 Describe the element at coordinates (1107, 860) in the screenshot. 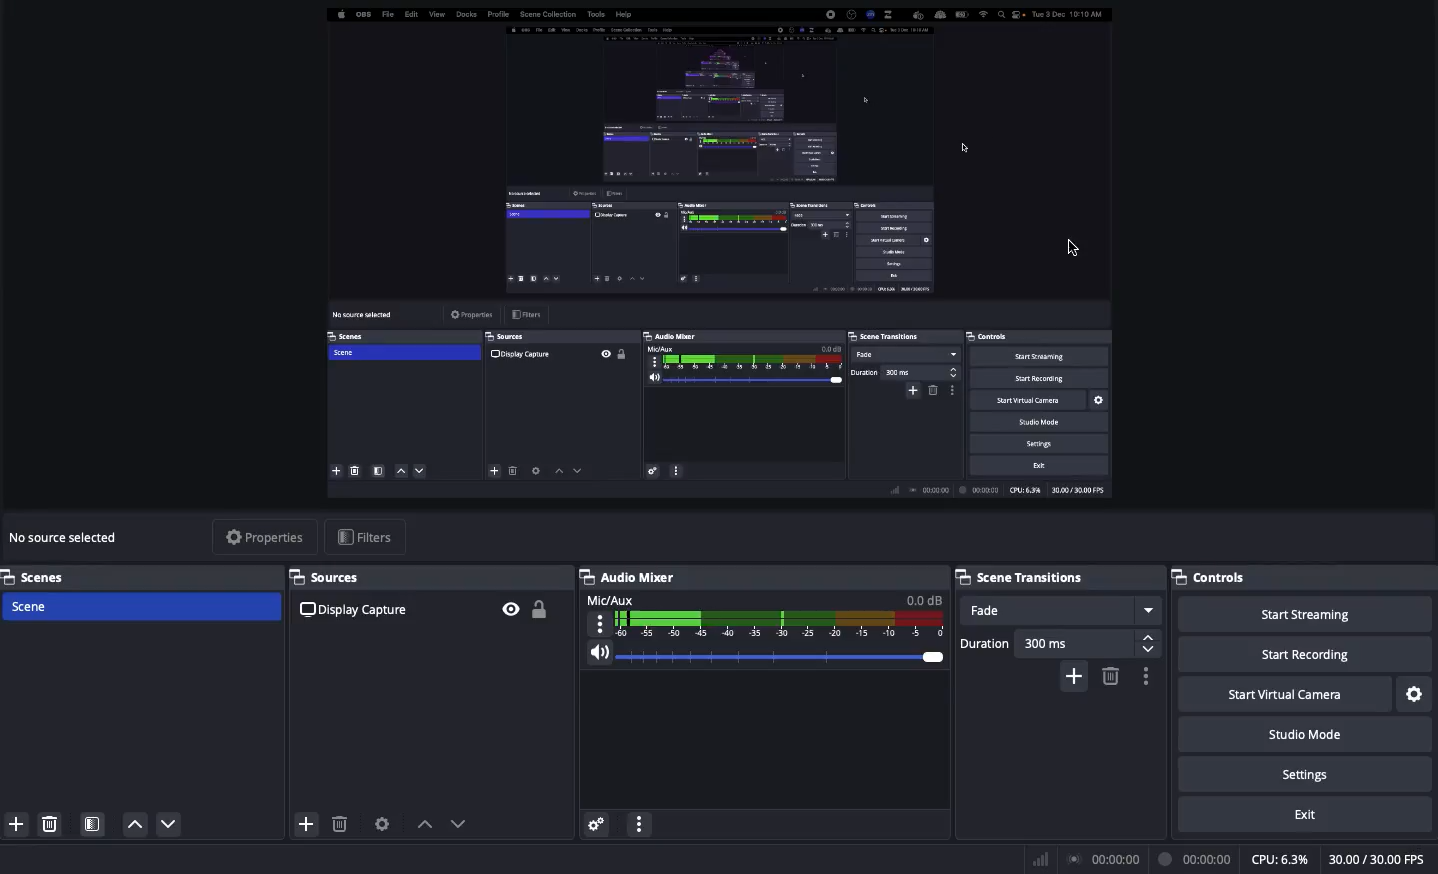

I see `Broadcast` at that location.